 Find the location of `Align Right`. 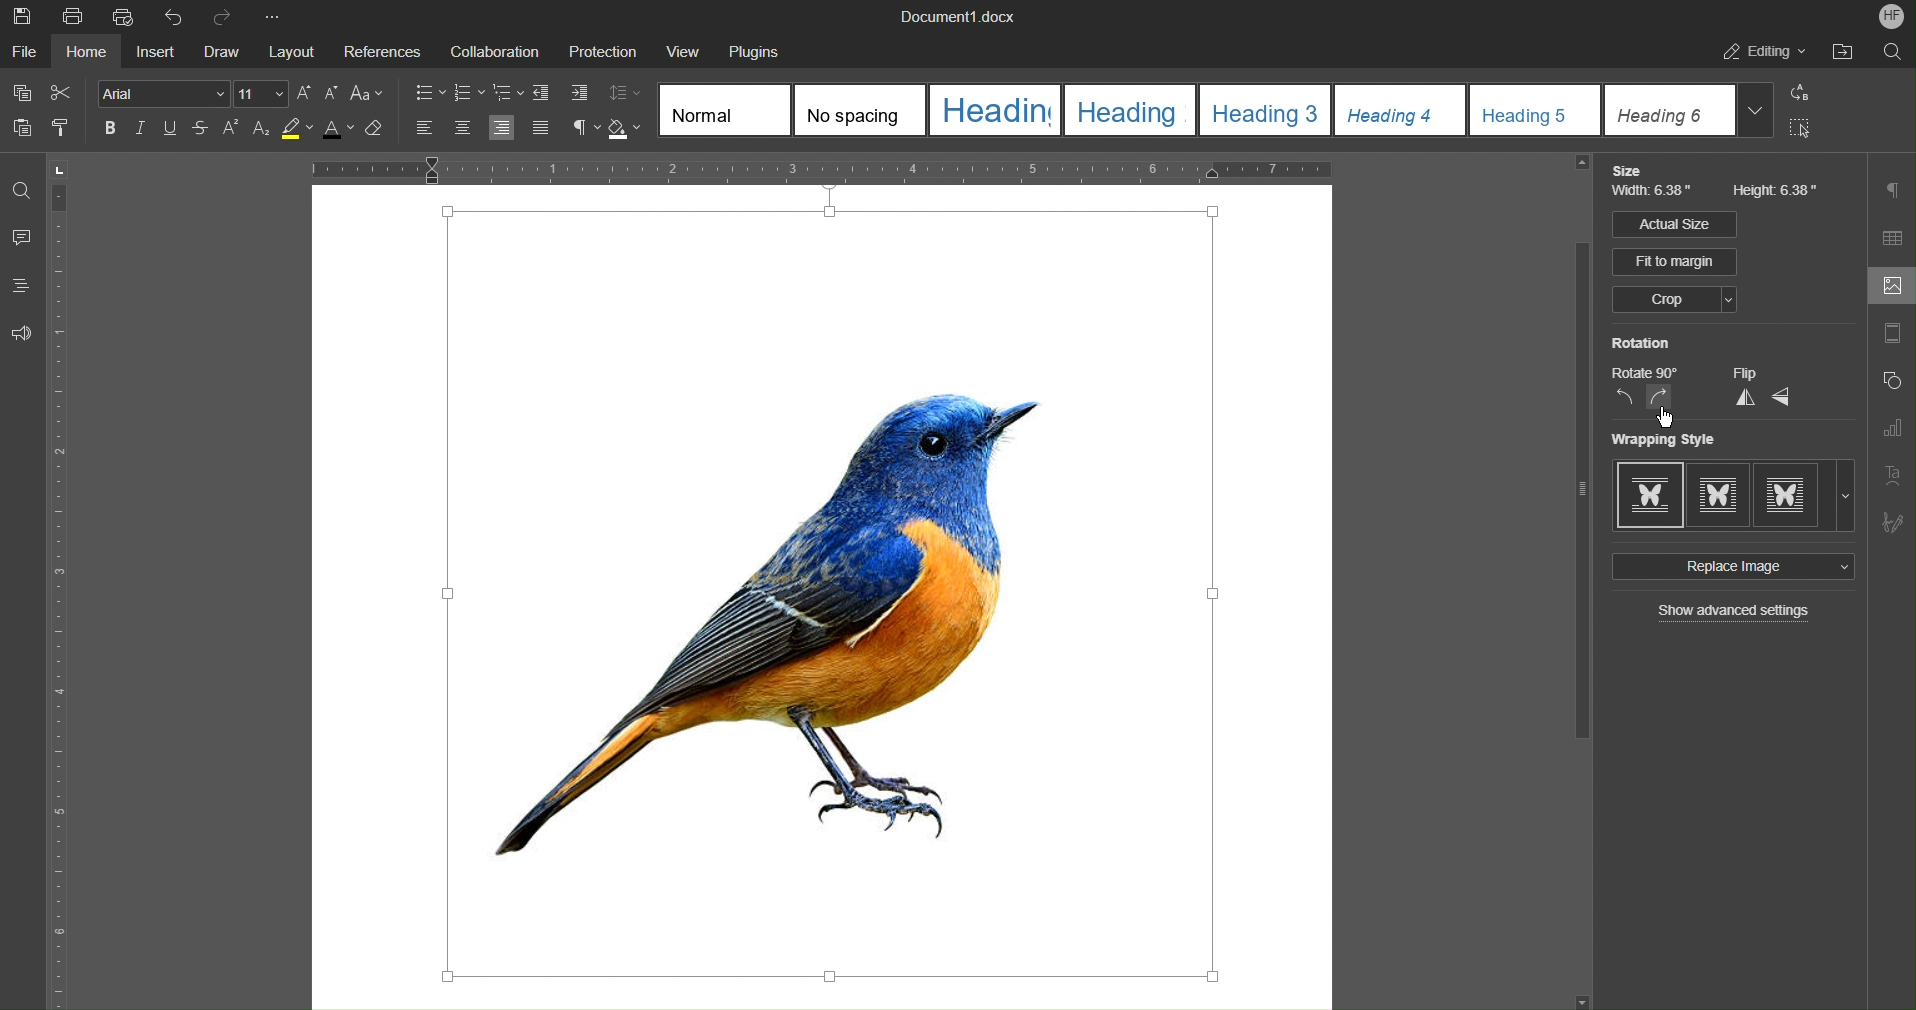

Align Right is located at coordinates (504, 128).